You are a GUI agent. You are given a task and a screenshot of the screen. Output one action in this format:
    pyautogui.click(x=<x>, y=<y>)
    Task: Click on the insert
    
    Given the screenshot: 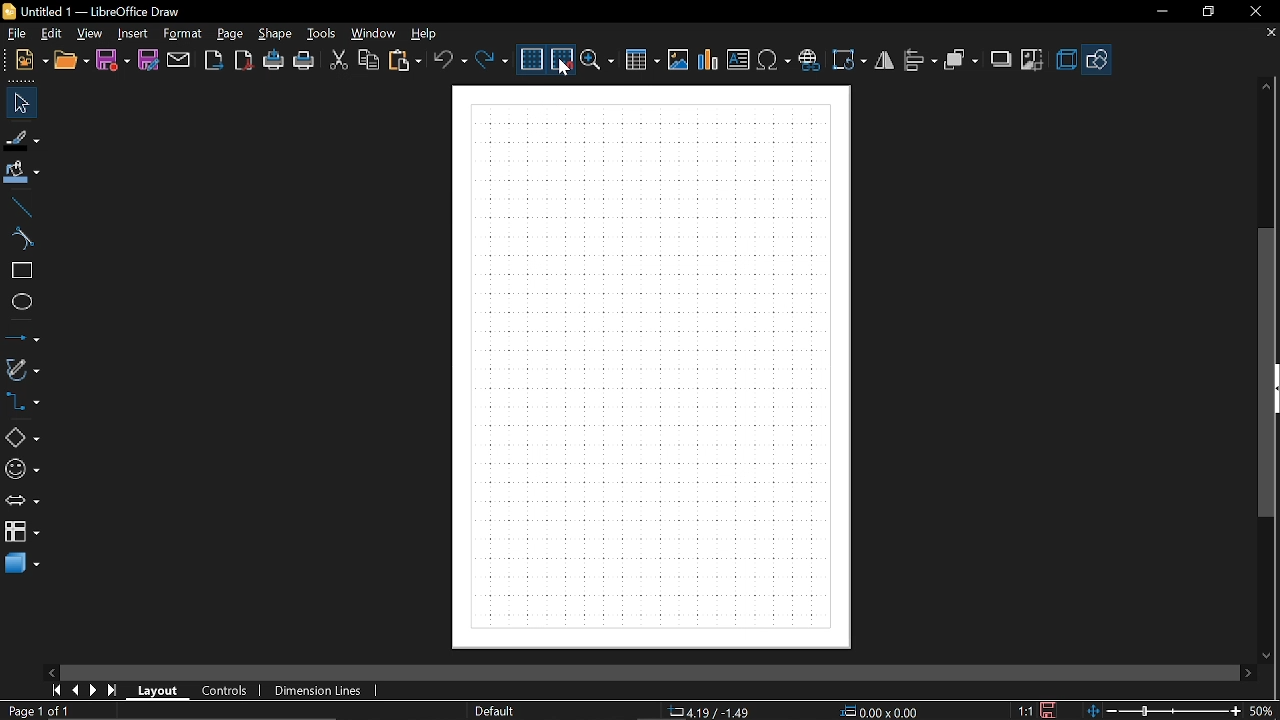 What is the action you would take?
    pyautogui.click(x=132, y=35)
    